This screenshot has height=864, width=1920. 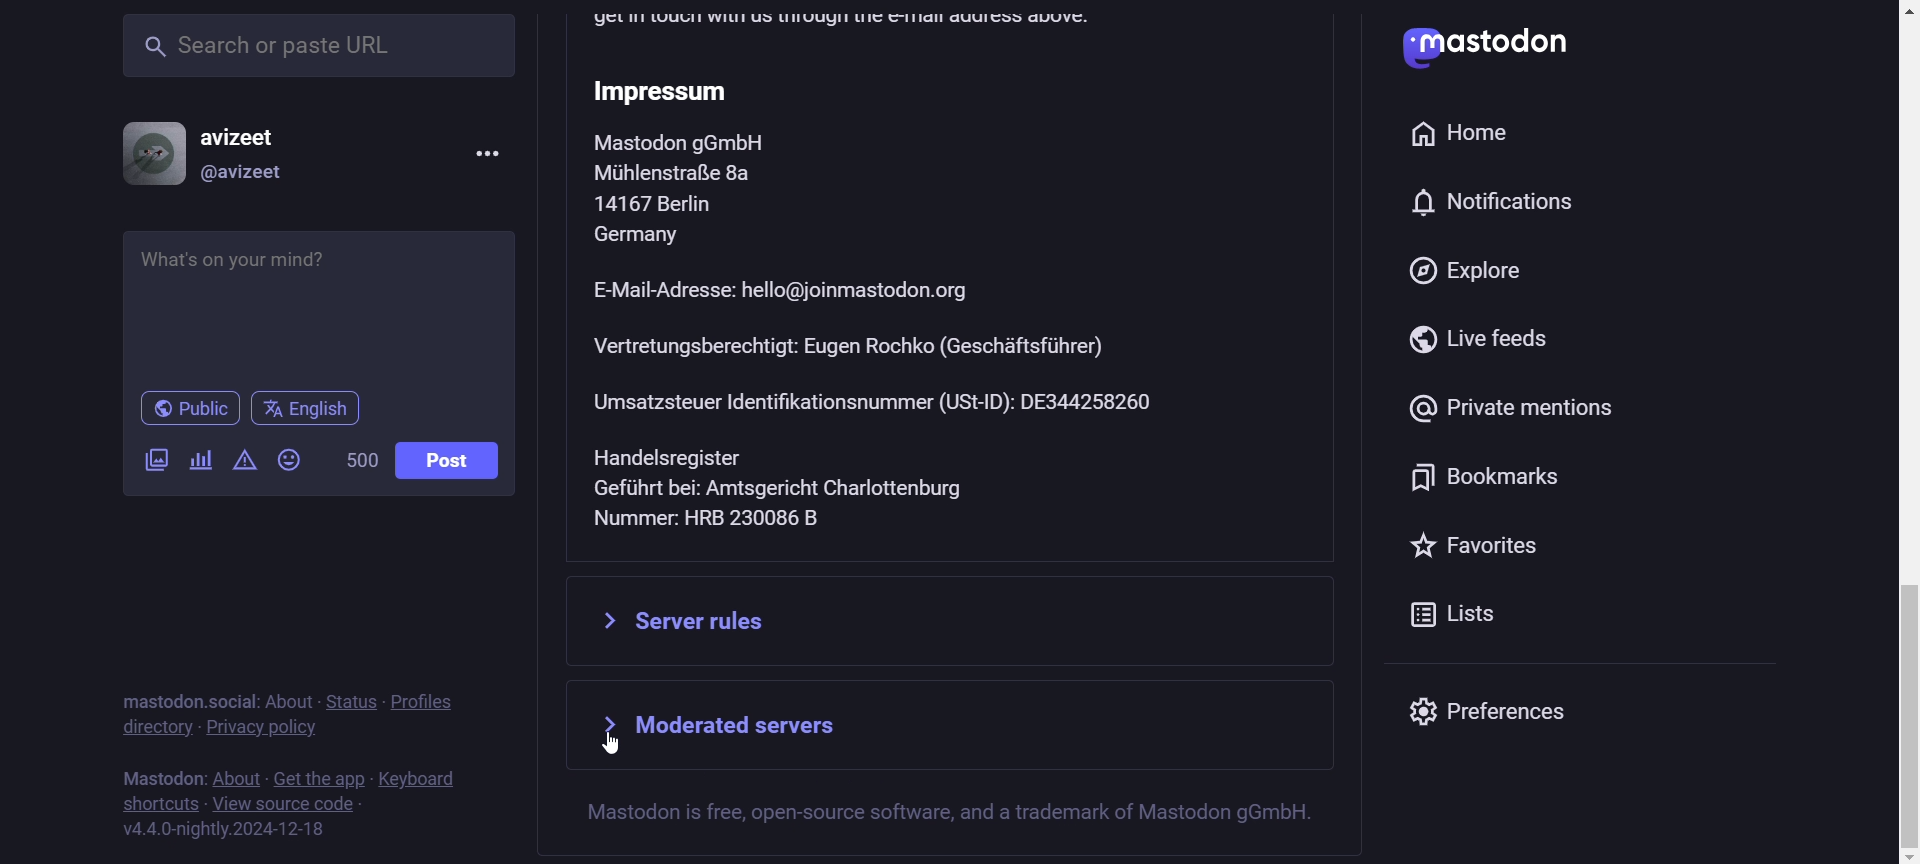 I want to click on version, so click(x=225, y=831).